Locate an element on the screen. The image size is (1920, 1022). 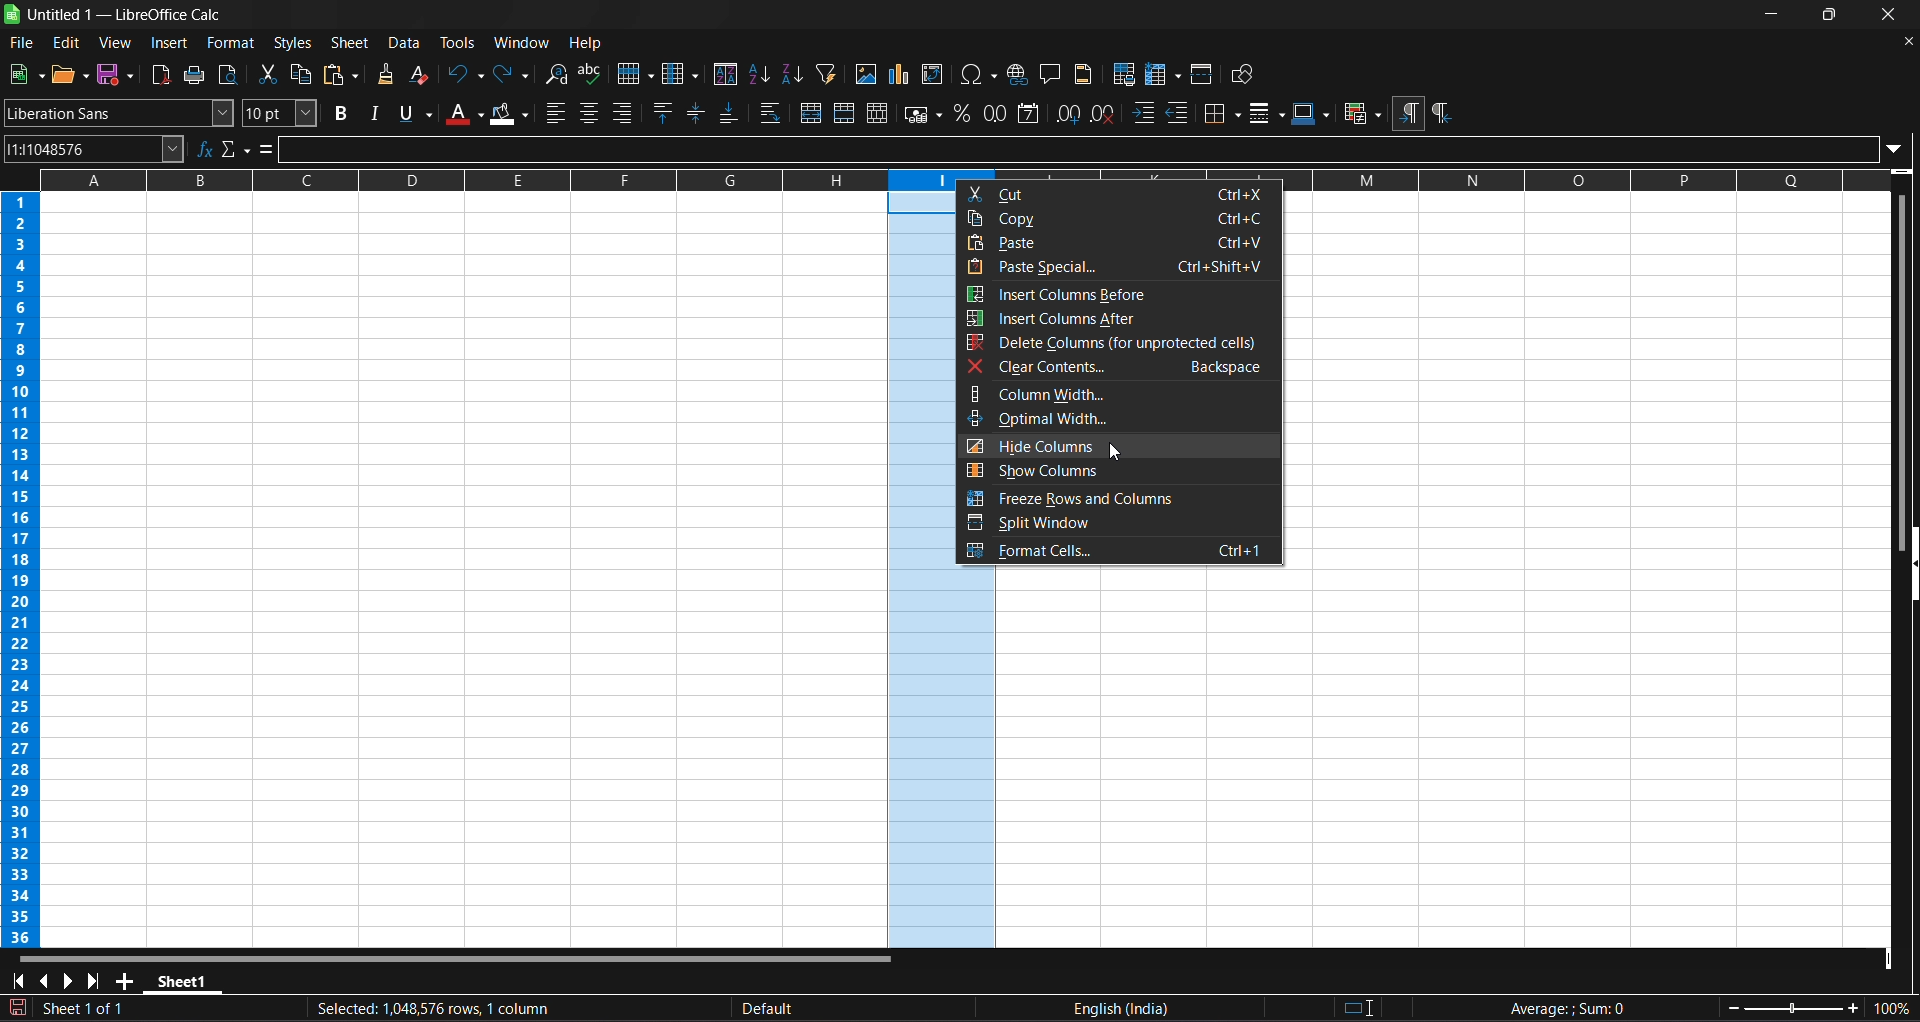
format is located at coordinates (230, 43).